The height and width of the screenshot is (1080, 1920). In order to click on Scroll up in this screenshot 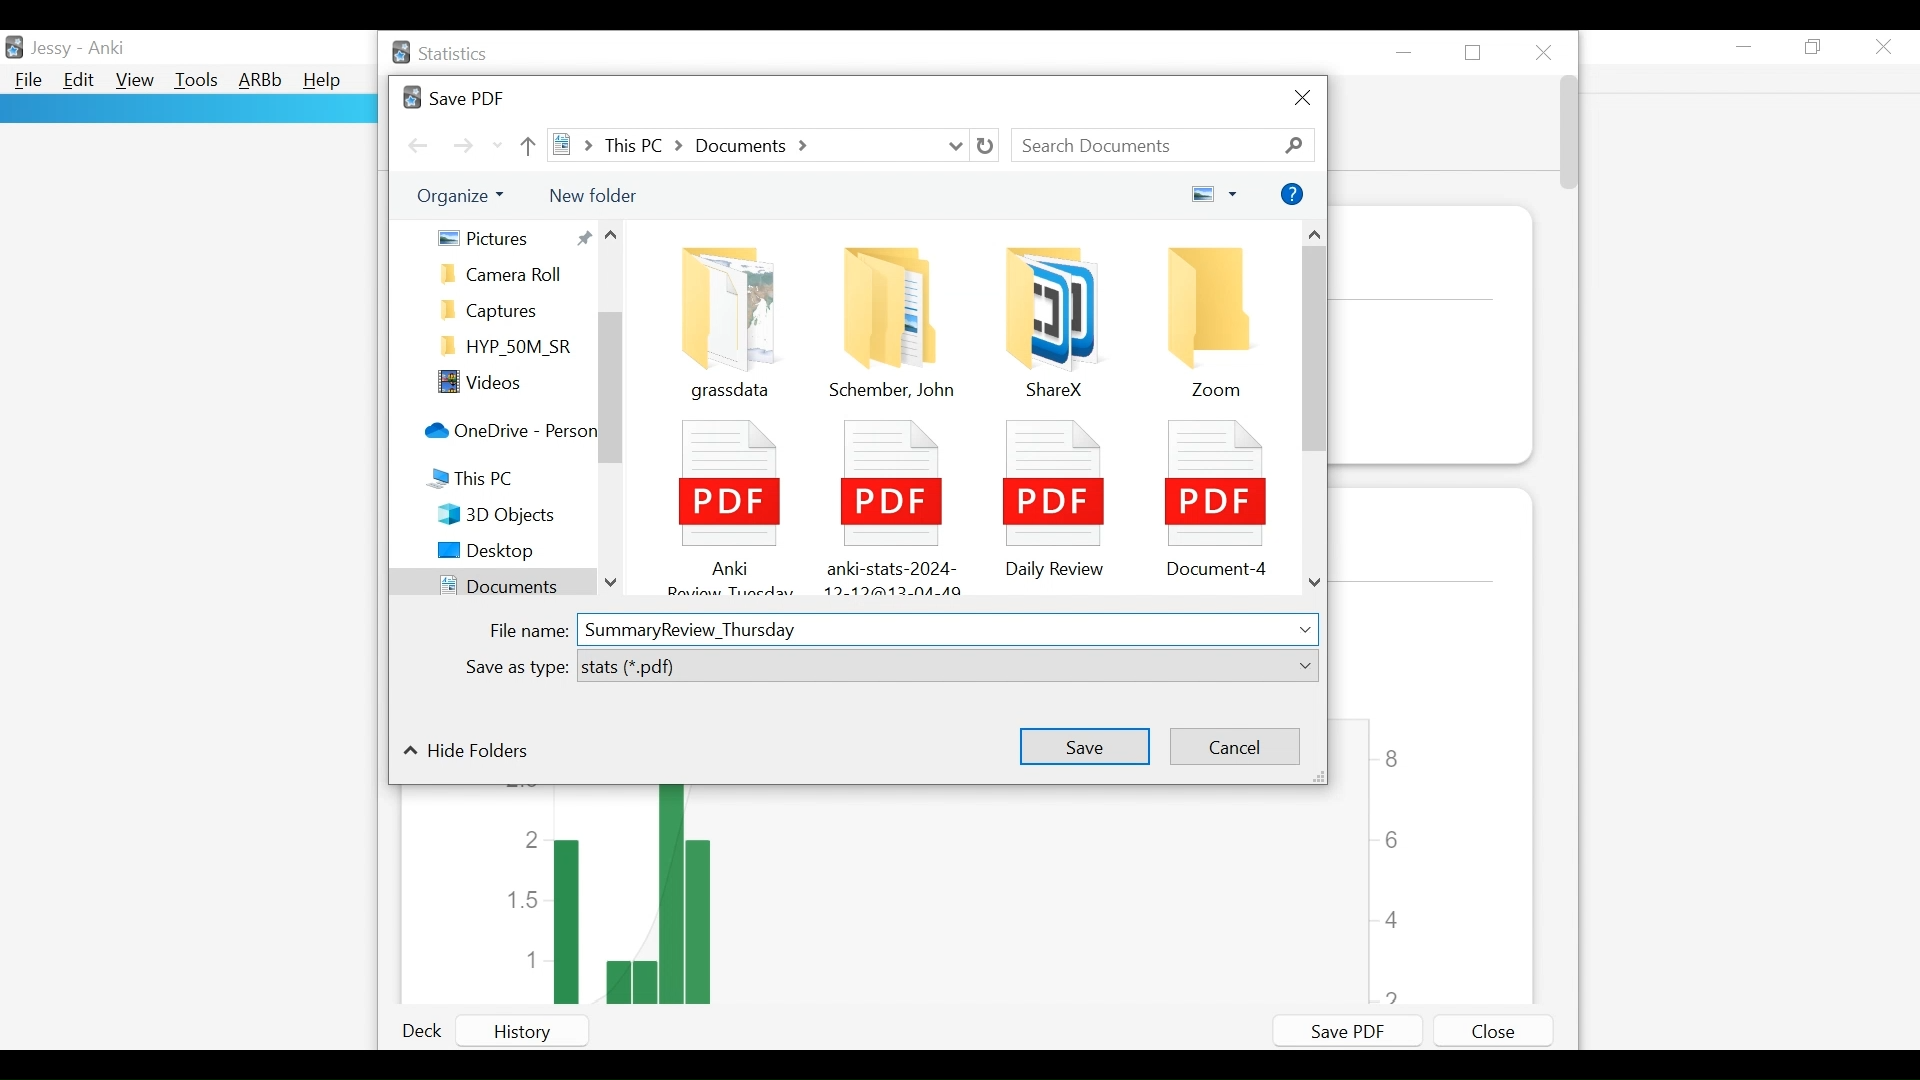, I will do `click(1316, 235)`.